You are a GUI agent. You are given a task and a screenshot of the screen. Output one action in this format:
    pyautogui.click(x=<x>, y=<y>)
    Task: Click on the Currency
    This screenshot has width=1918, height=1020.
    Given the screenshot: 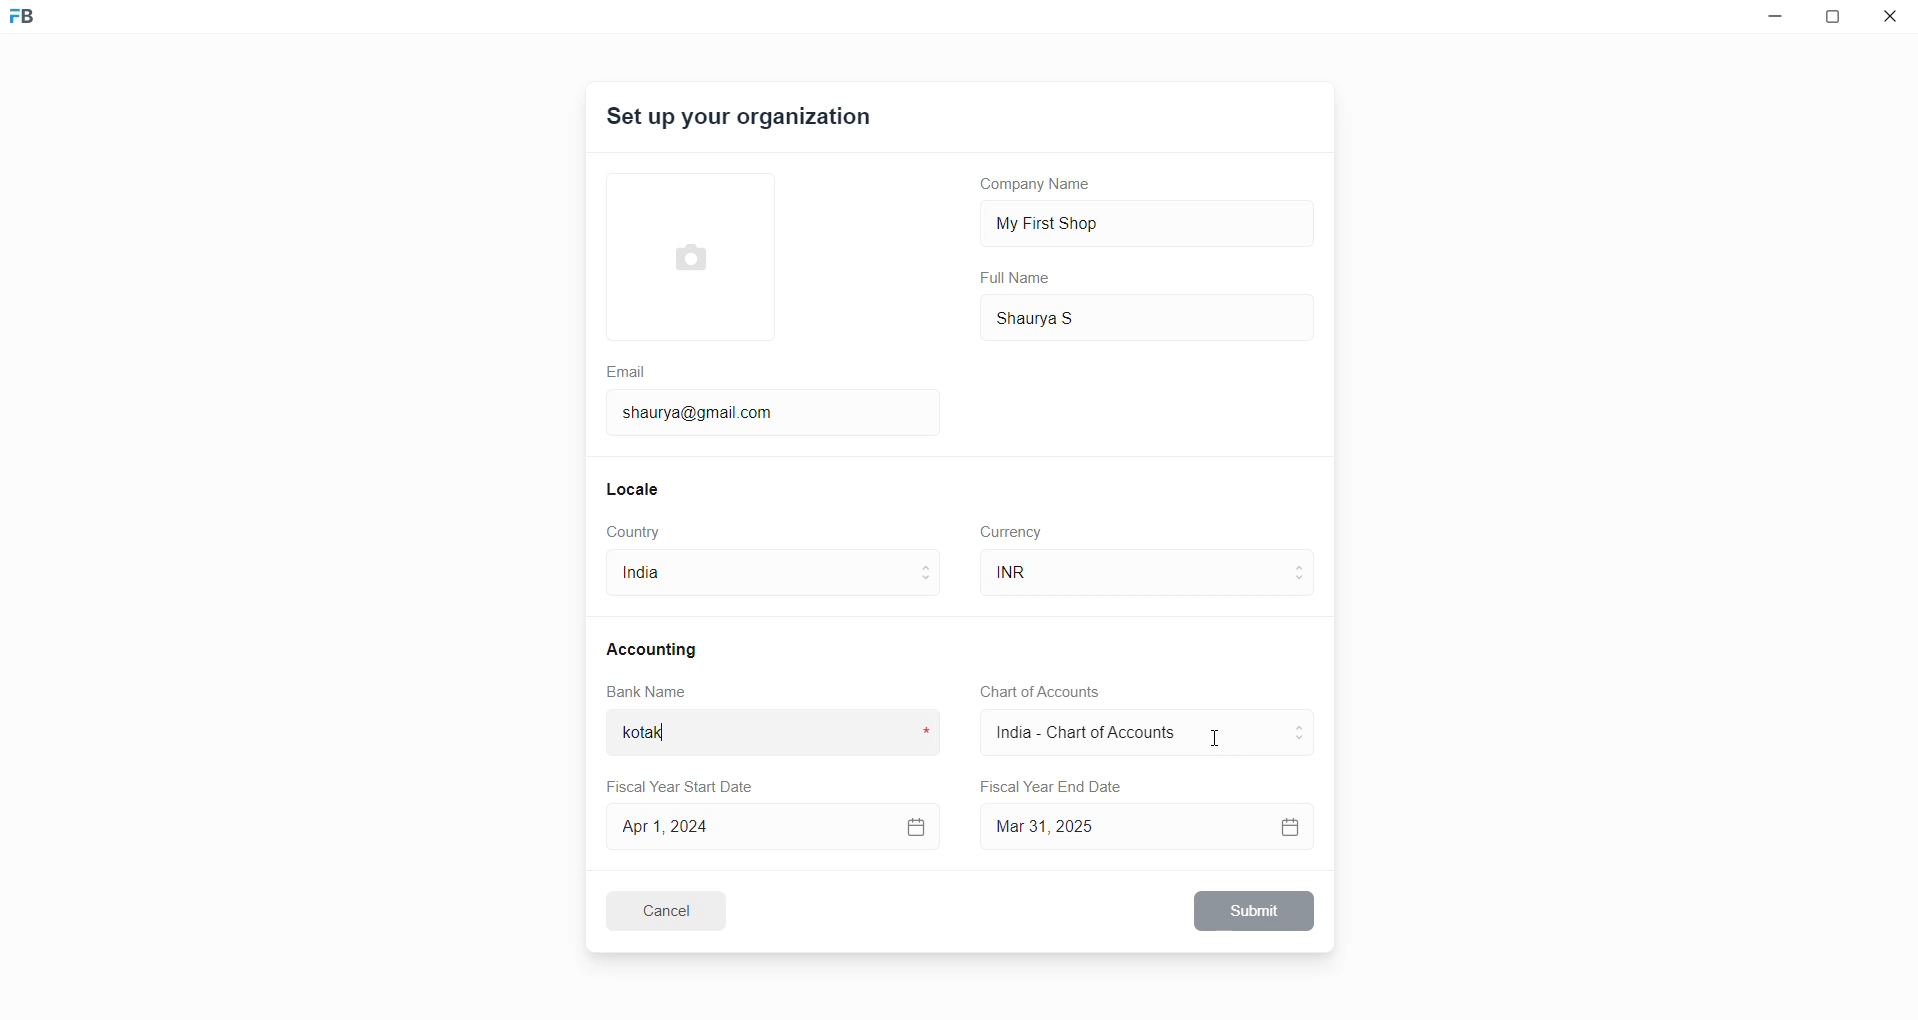 What is the action you would take?
    pyautogui.click(x=1014, y=530)
    